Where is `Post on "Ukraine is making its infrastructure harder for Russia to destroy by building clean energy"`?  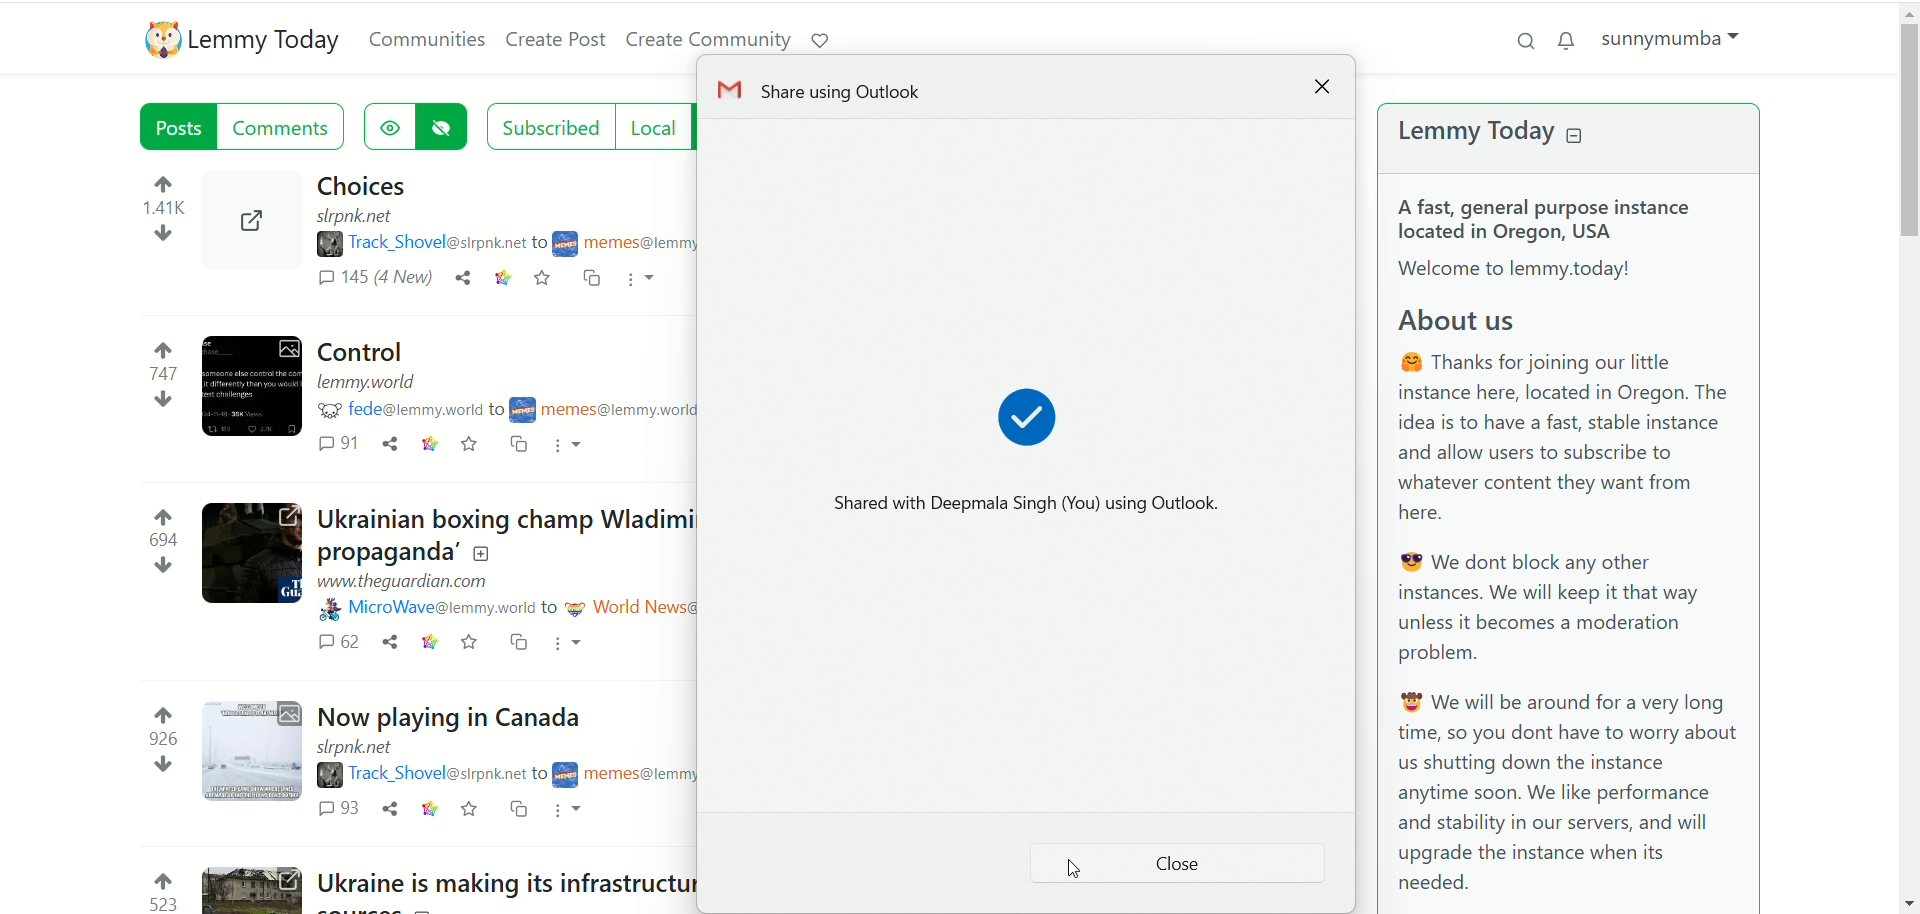 Post on "Ukraine is making its infrastructure harder for Russia to destroy by building clean energy" is located at coordinates (510, 879).